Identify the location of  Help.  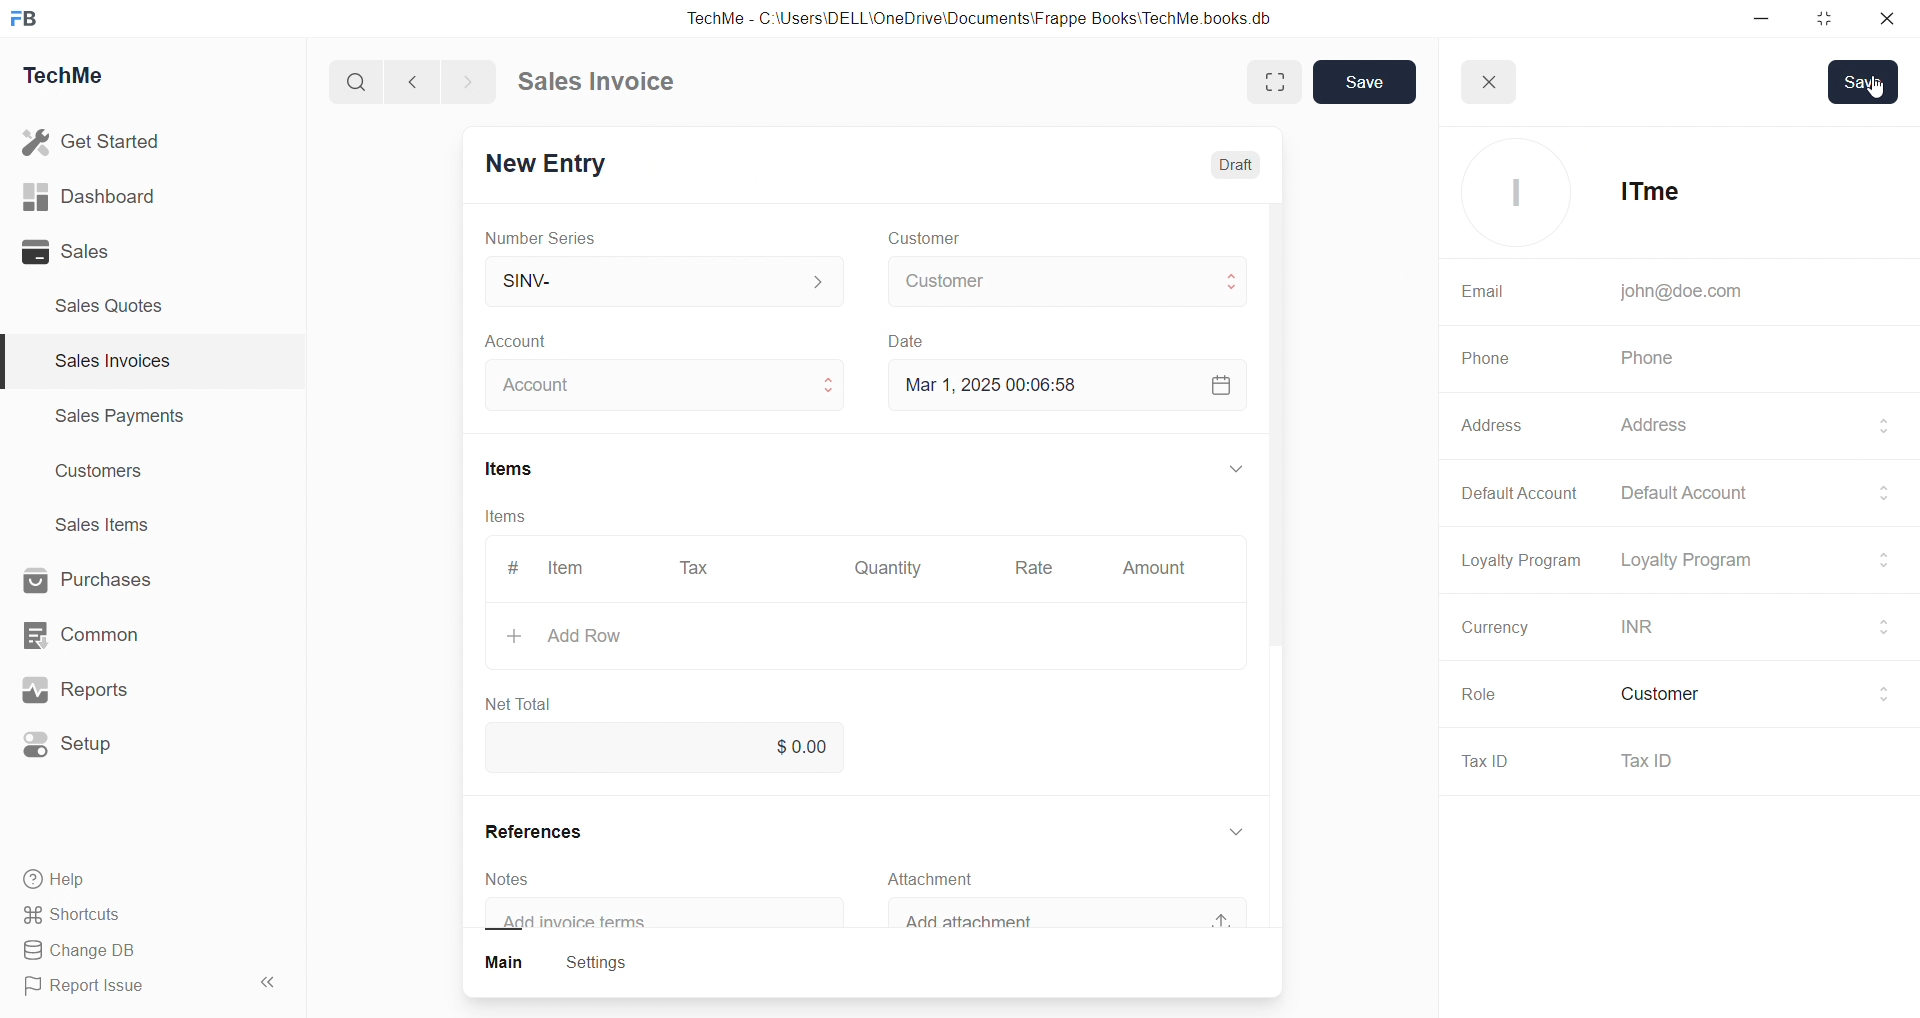
(65, 882).